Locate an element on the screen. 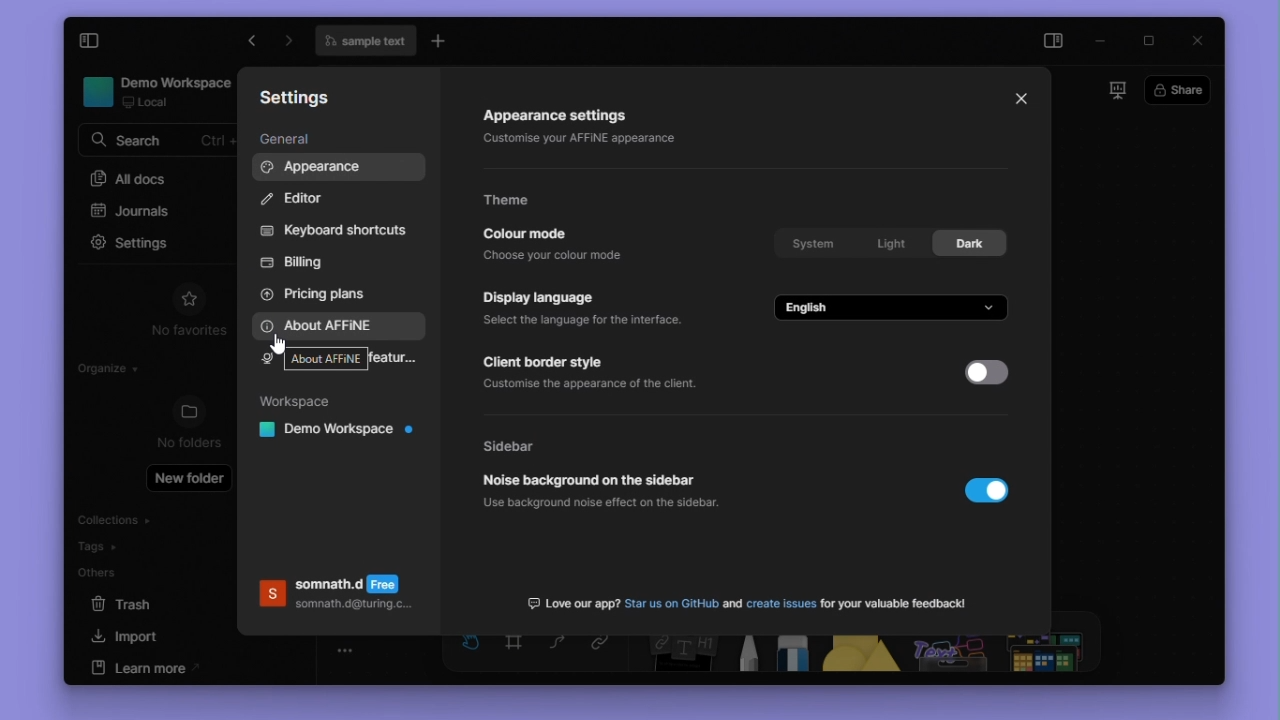  Eraser is located at coordinates (788, 654).